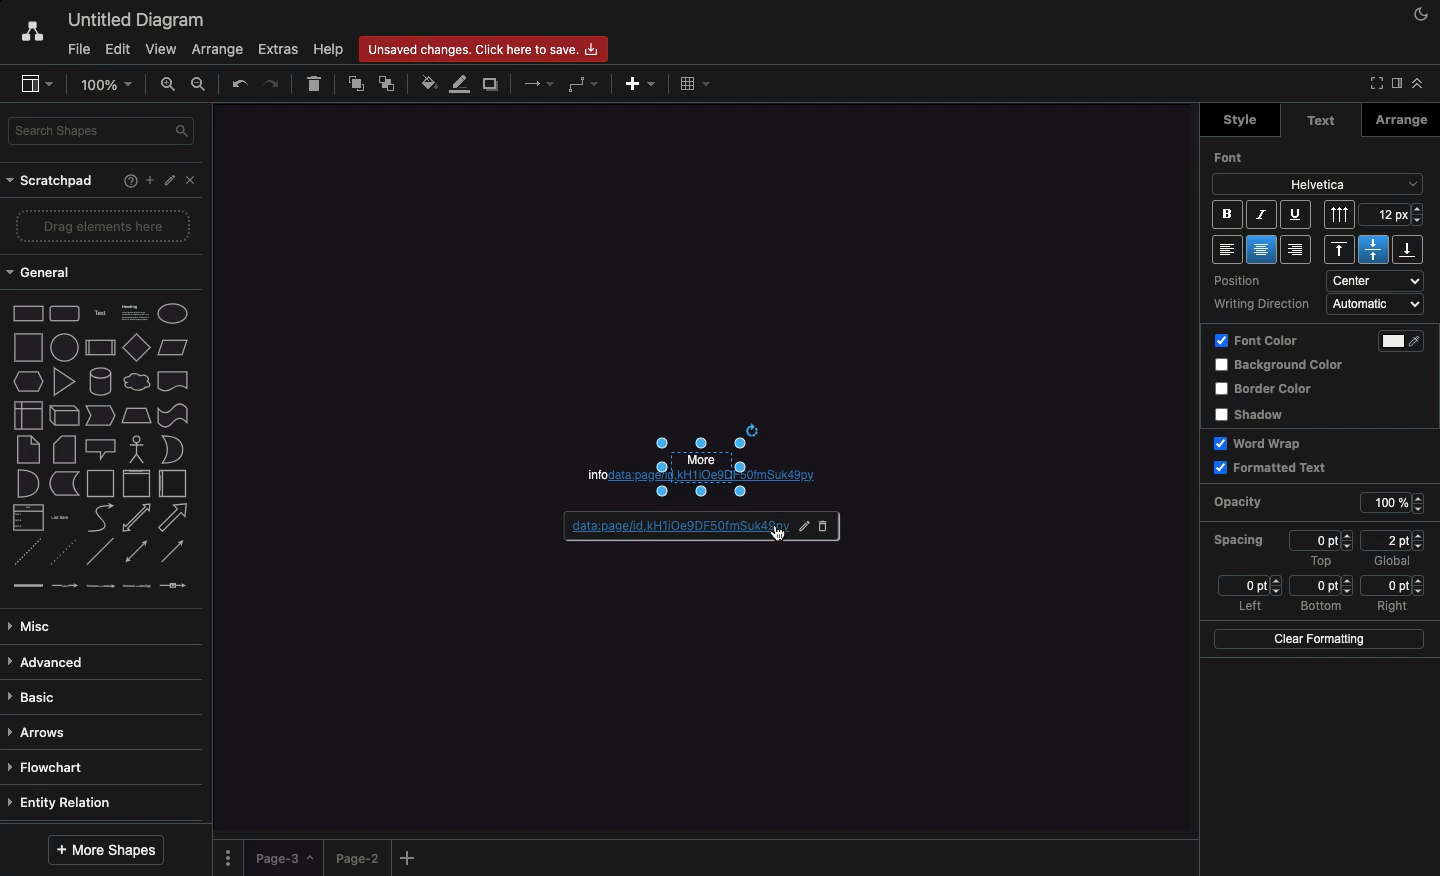  What do you see at coordinates (1251, 282) in the screenshot?
I see `Position` at bounding box center [1251, 282].